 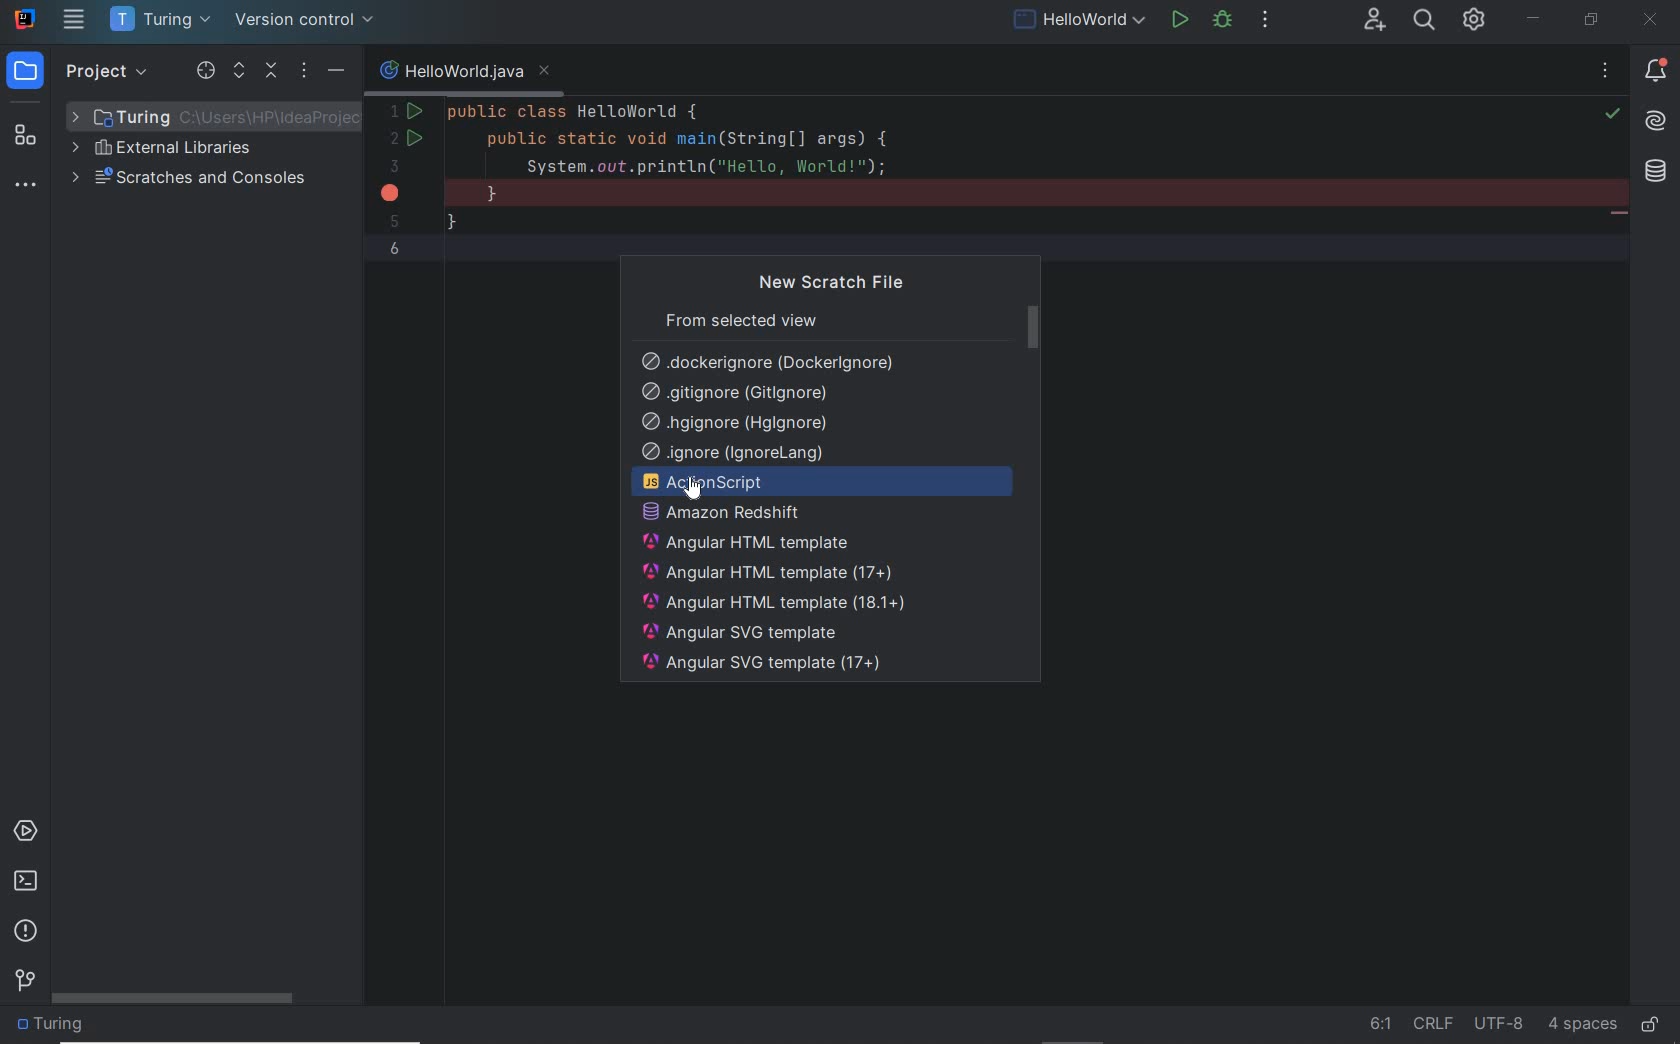 I want to click on 6, so click(x=395, y=249).